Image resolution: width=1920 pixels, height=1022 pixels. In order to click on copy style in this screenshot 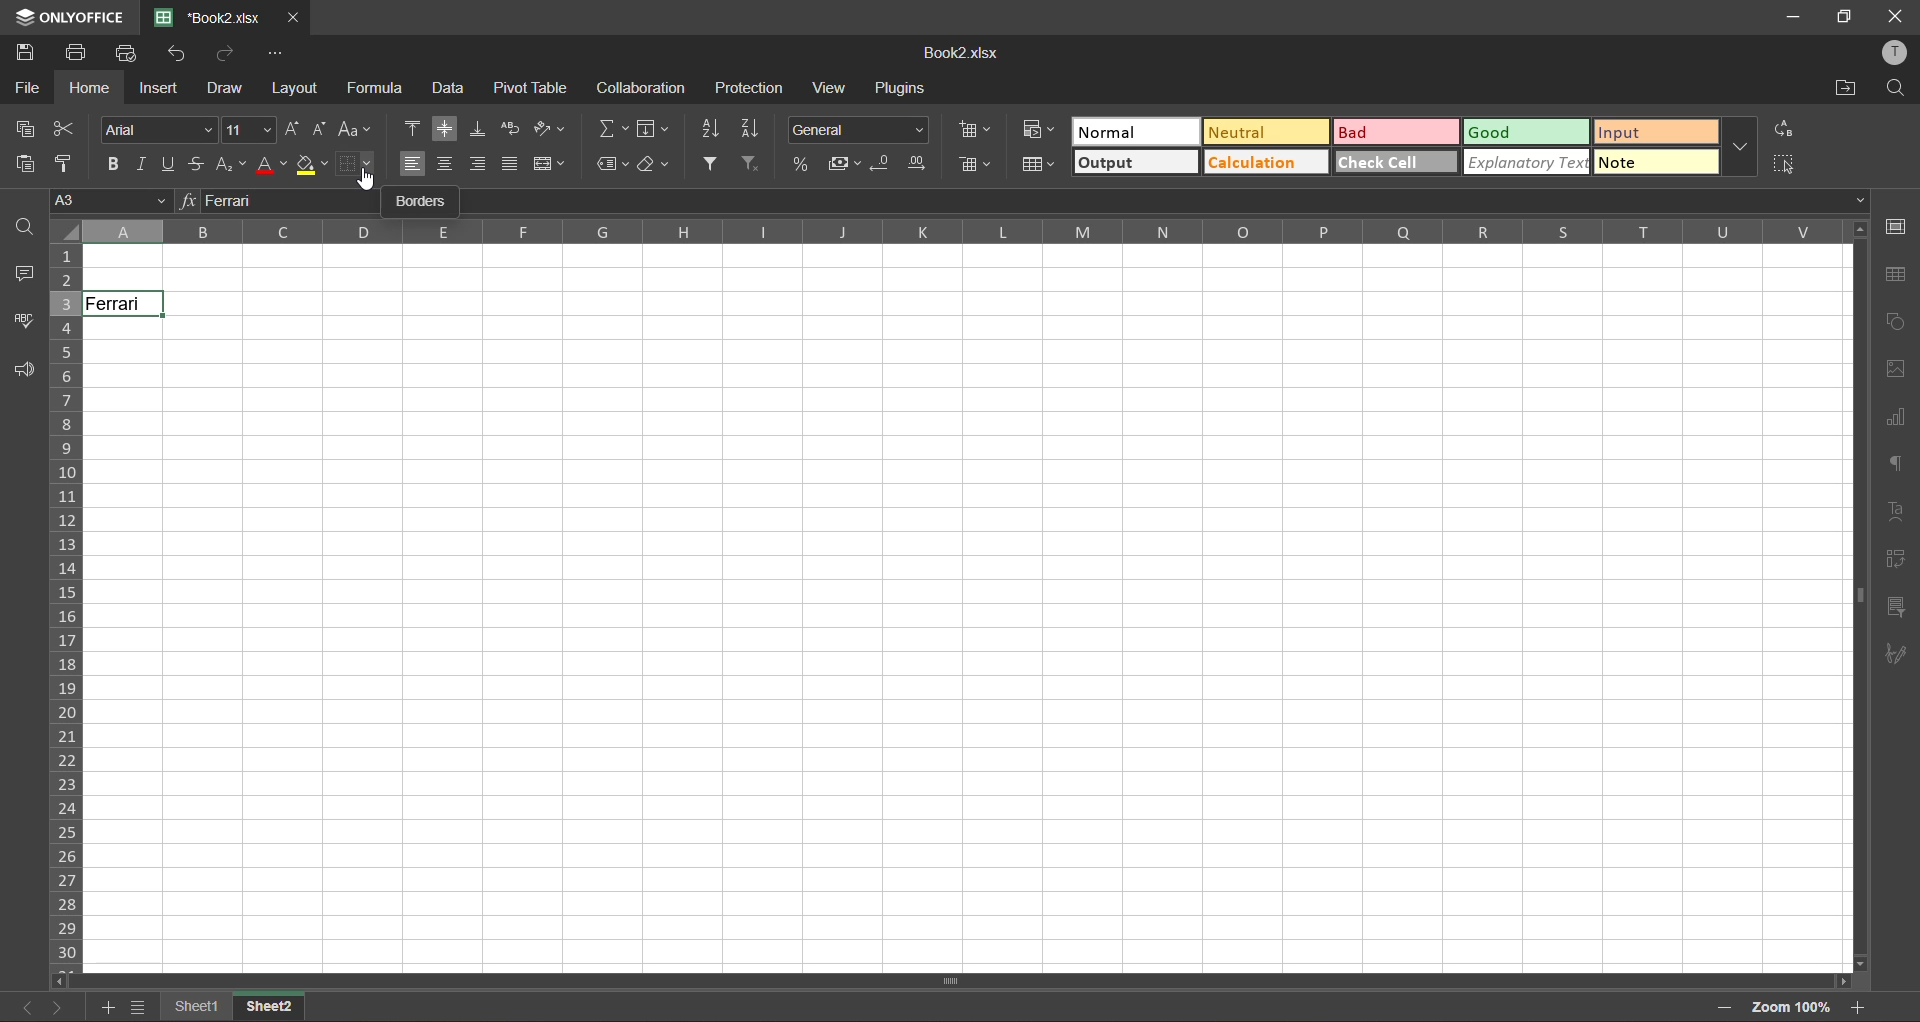, I will do `click(67, 165)`.